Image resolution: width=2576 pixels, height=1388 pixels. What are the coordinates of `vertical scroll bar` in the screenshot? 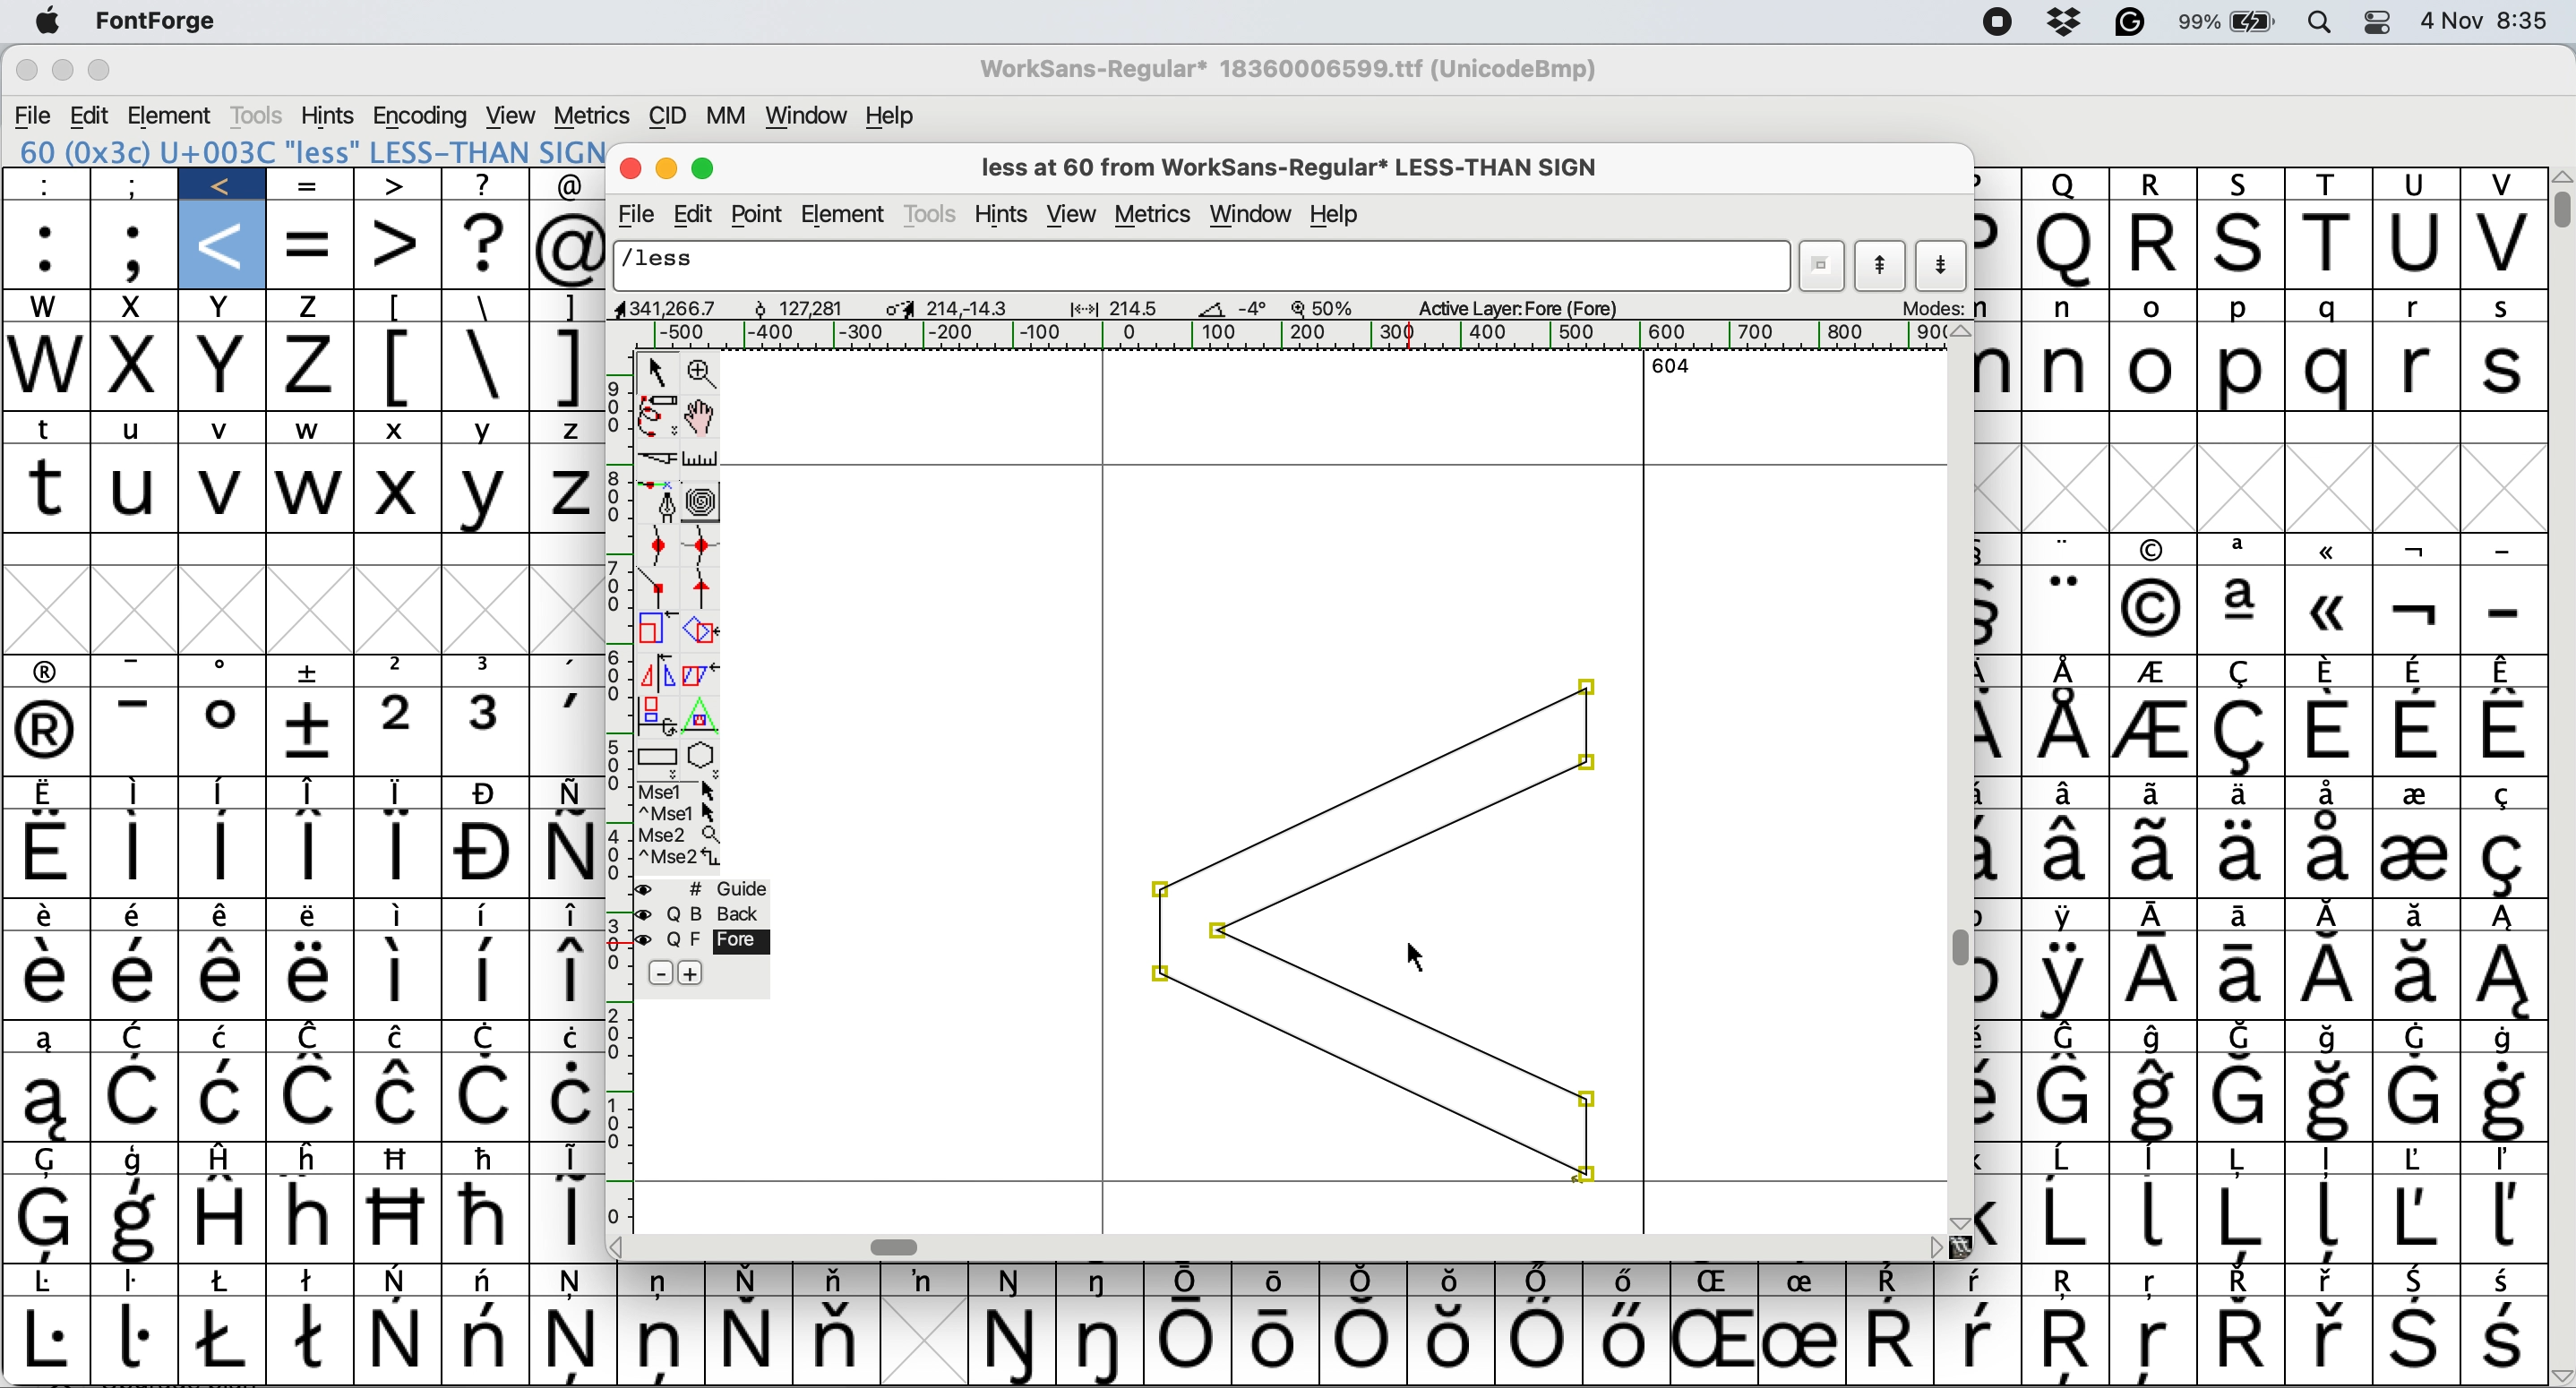 It's located at (2560, 205).